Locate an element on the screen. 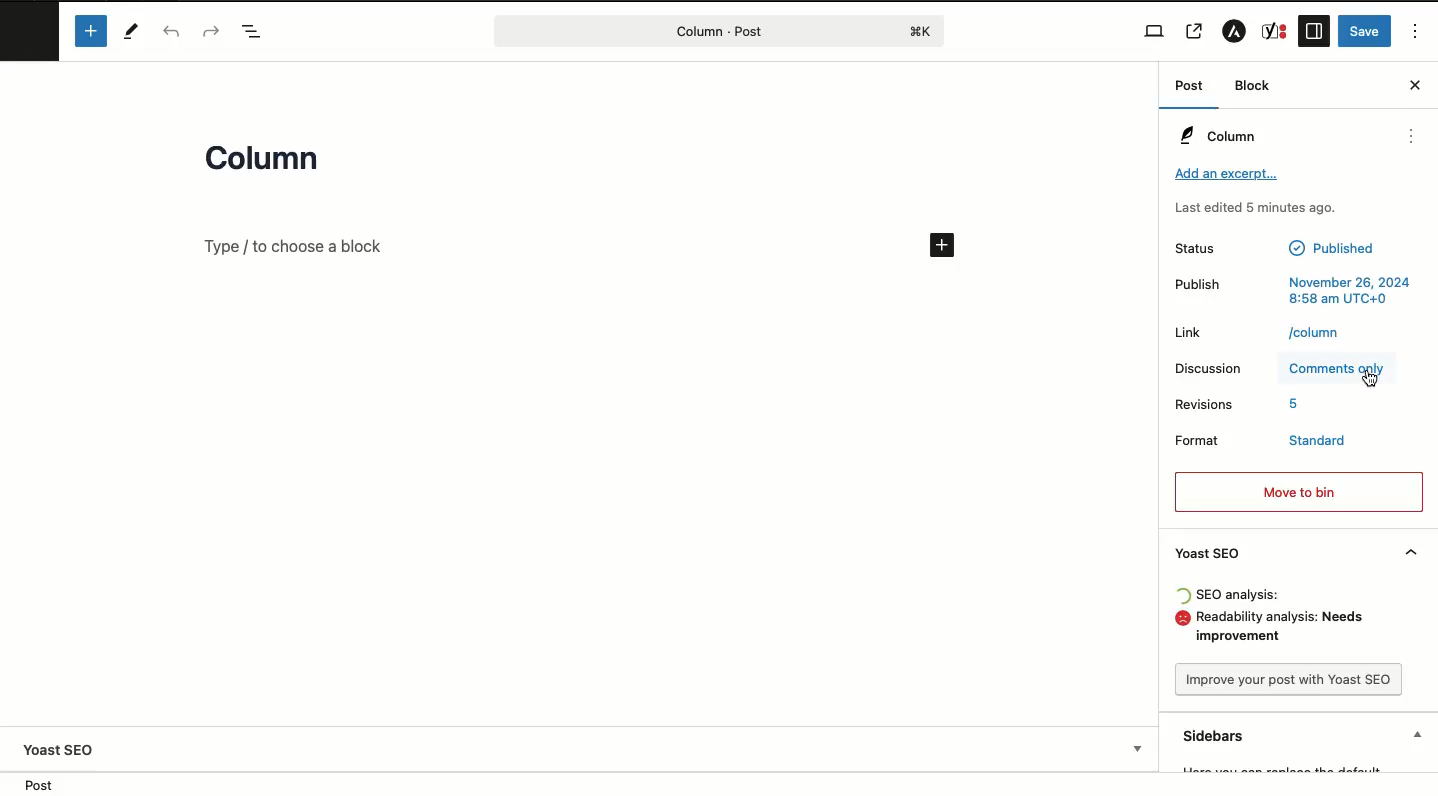 The image size is (1438, 796). text is located at coordinates (1320, 440).